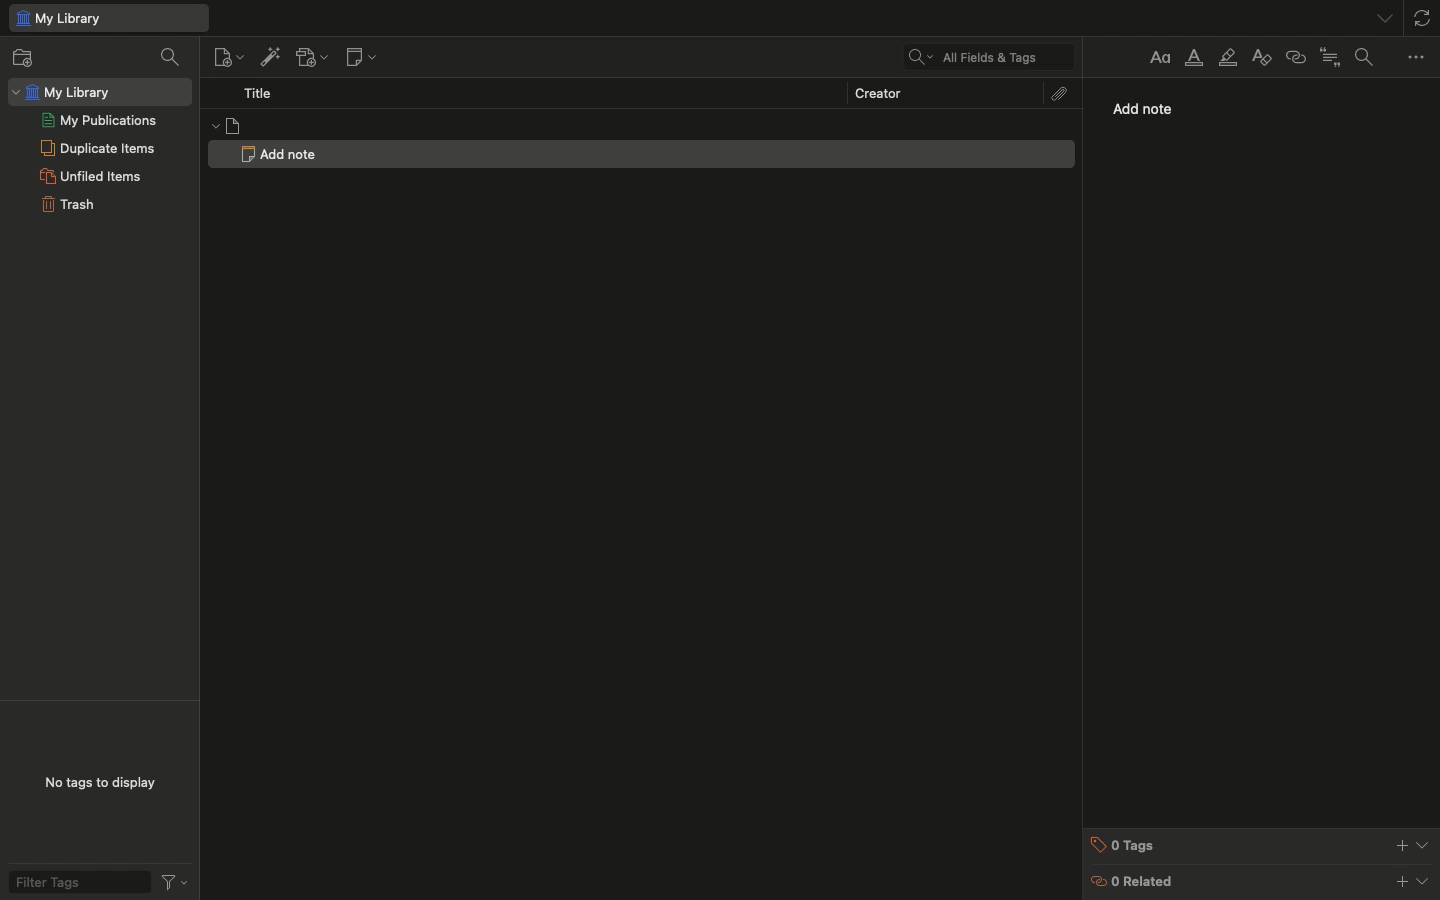  What do you see at coordinates (268, 57) in the screenshot?
I see `Add items by identifier` at bounding box center [268, 57].